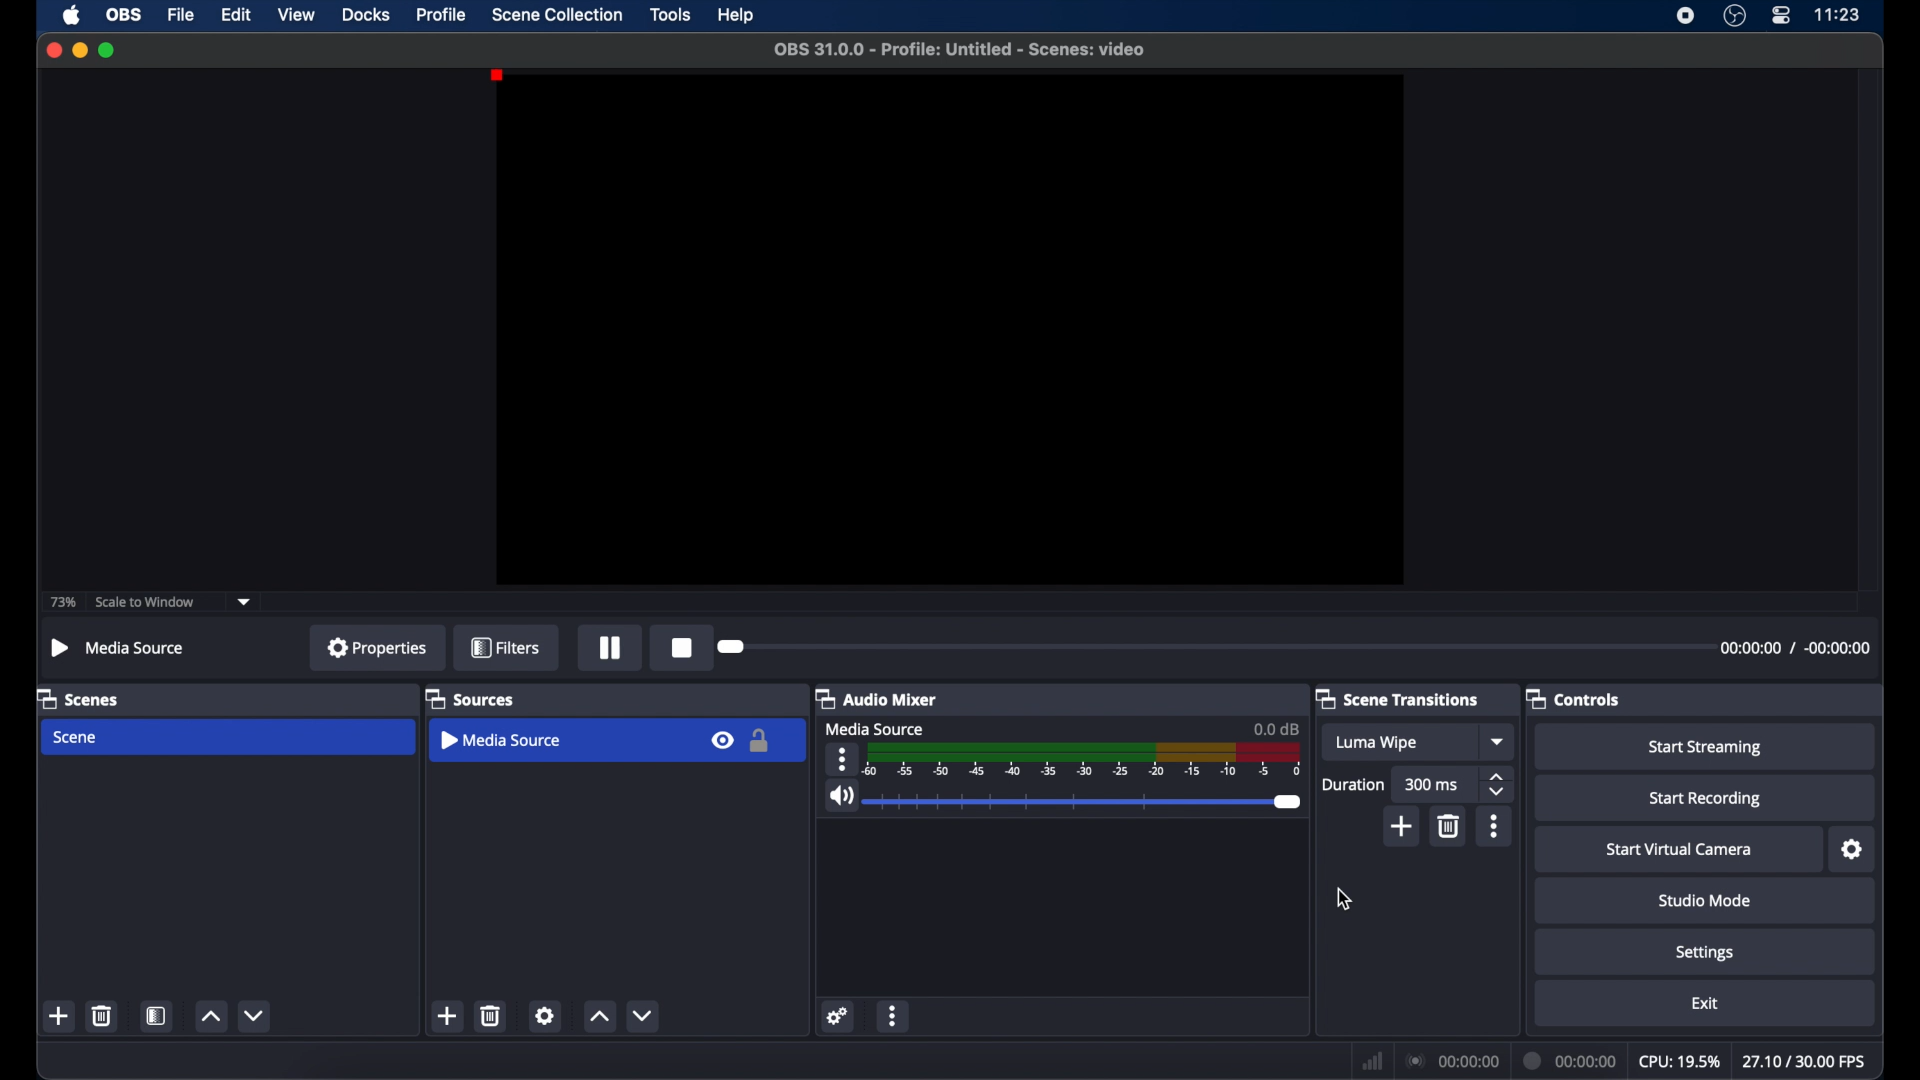  Describe the element at coordinates (841, 759) in the screenshot. I see `more options` at that location.